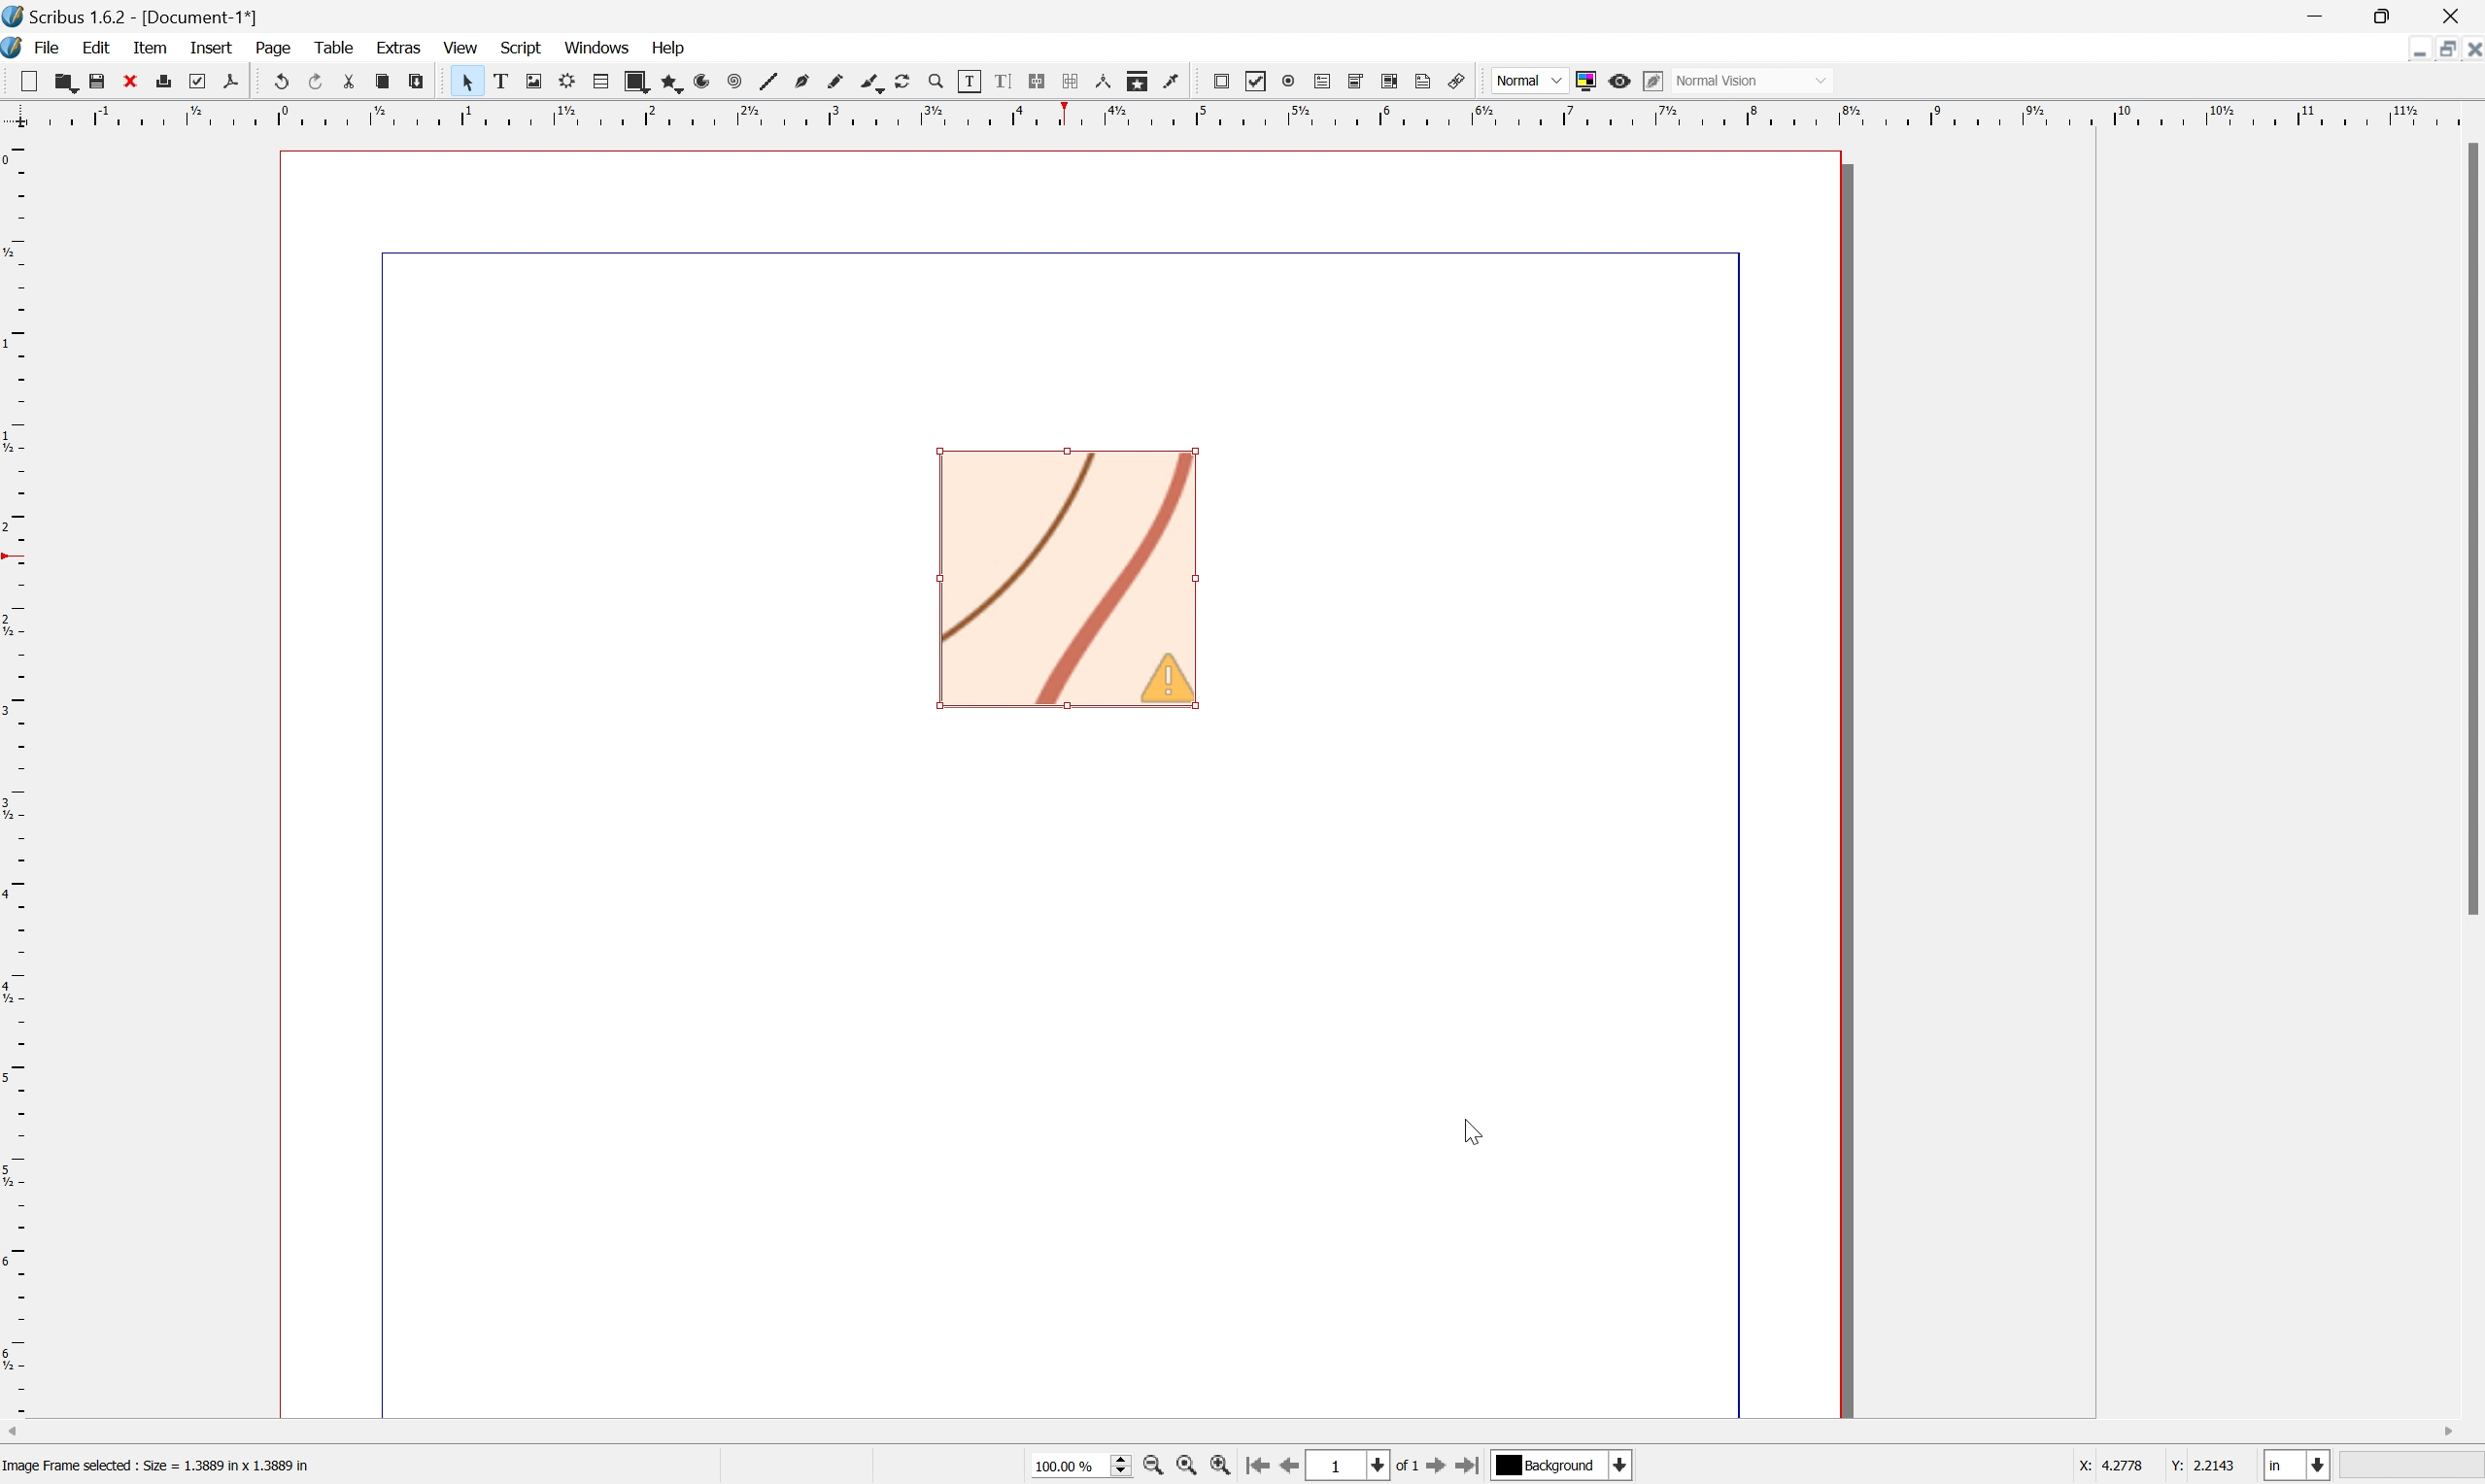 The width and height of the screenshot is (2485, 1484). Describe the element at coordinates (2389, 15) in the screenshot. I see `Restore down` at that location.